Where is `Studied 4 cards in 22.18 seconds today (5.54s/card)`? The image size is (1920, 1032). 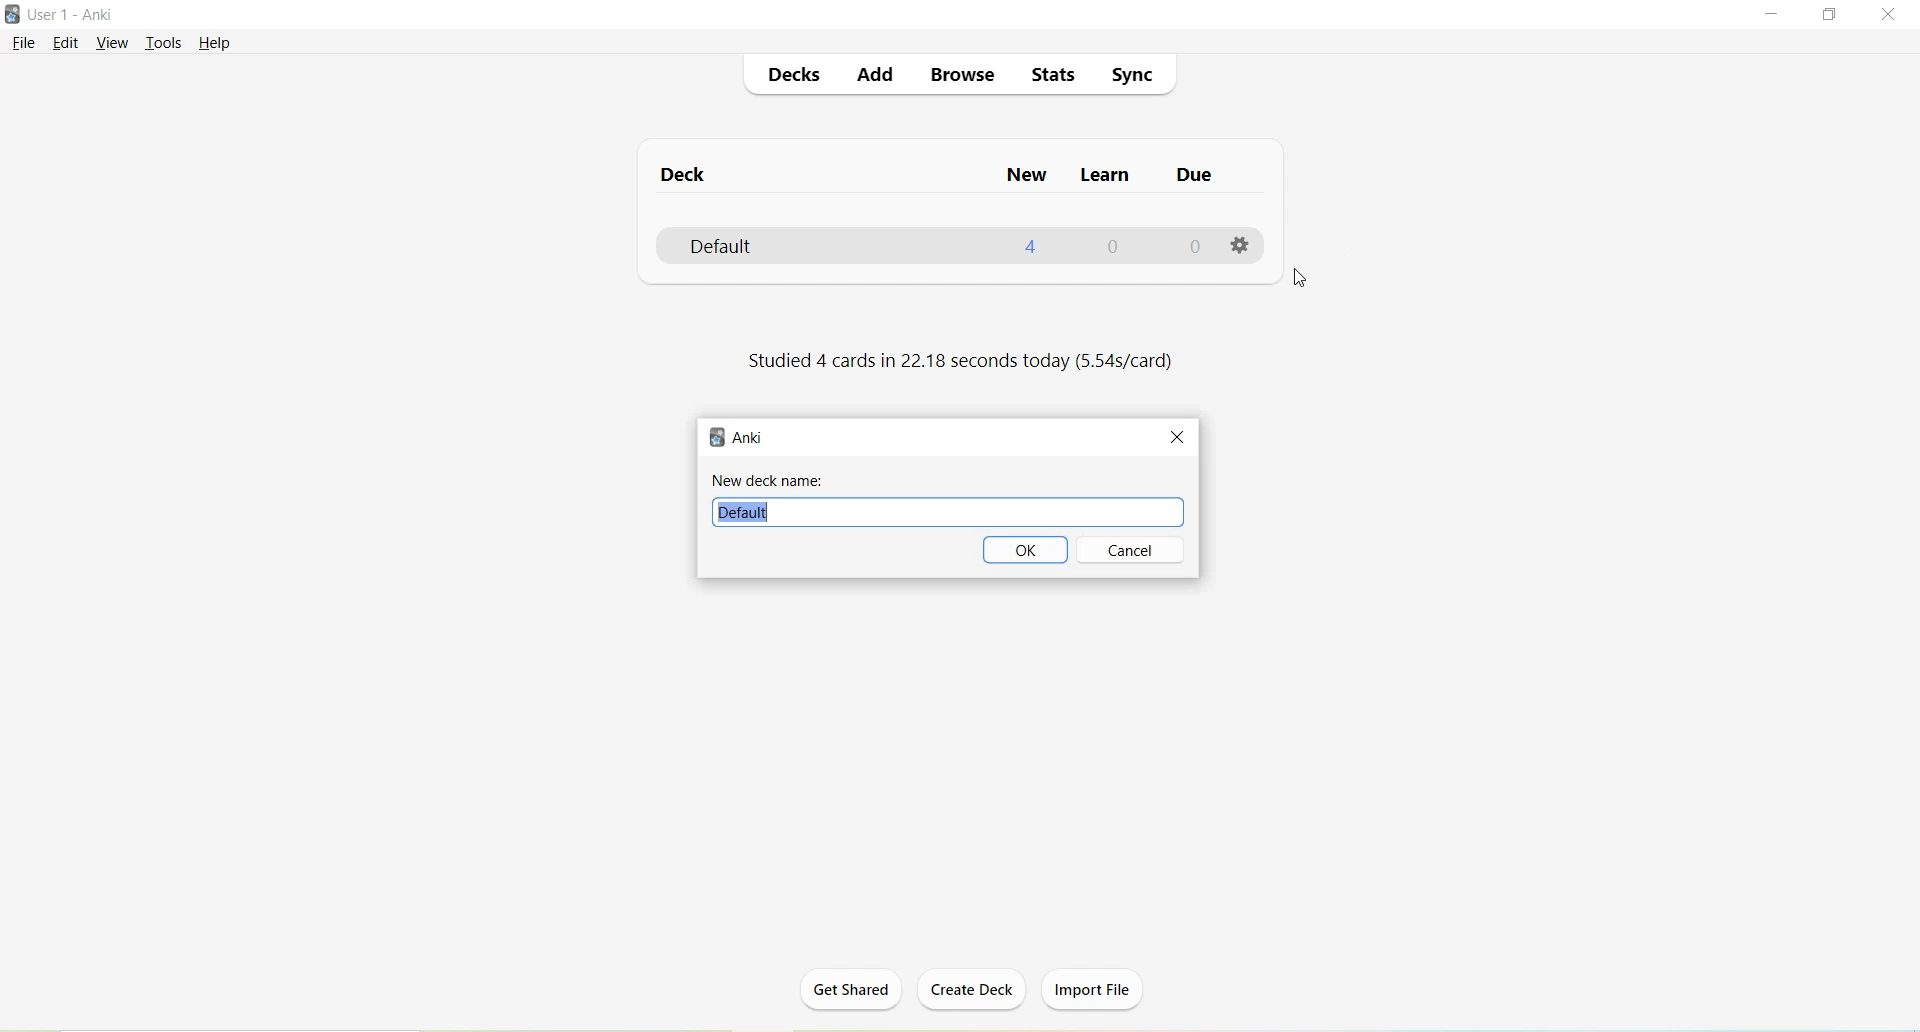 Studied 4 cards in 22.18 seconds today (5.54s/card) is located at coordinates (958, 362).